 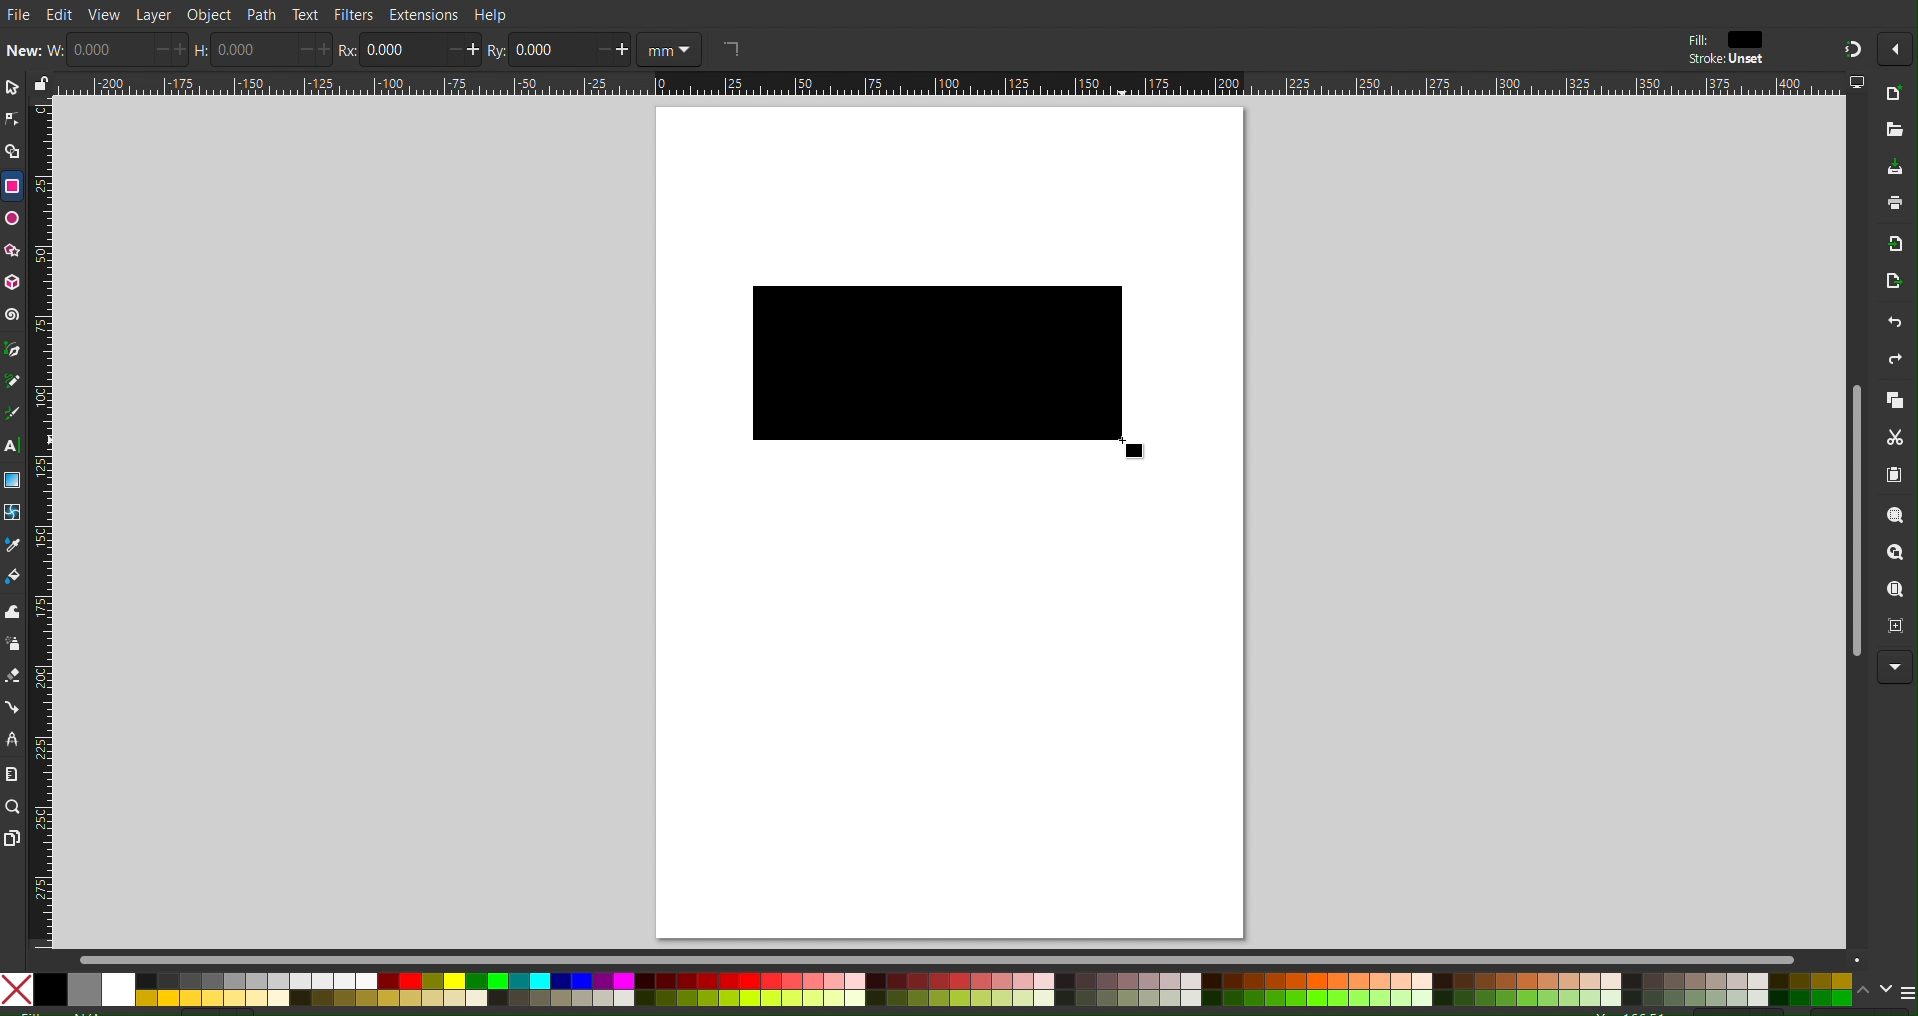 What do you see at coordinates (209, 14) in the screenshot?
I see `Object` at bounding box center [209, 14].